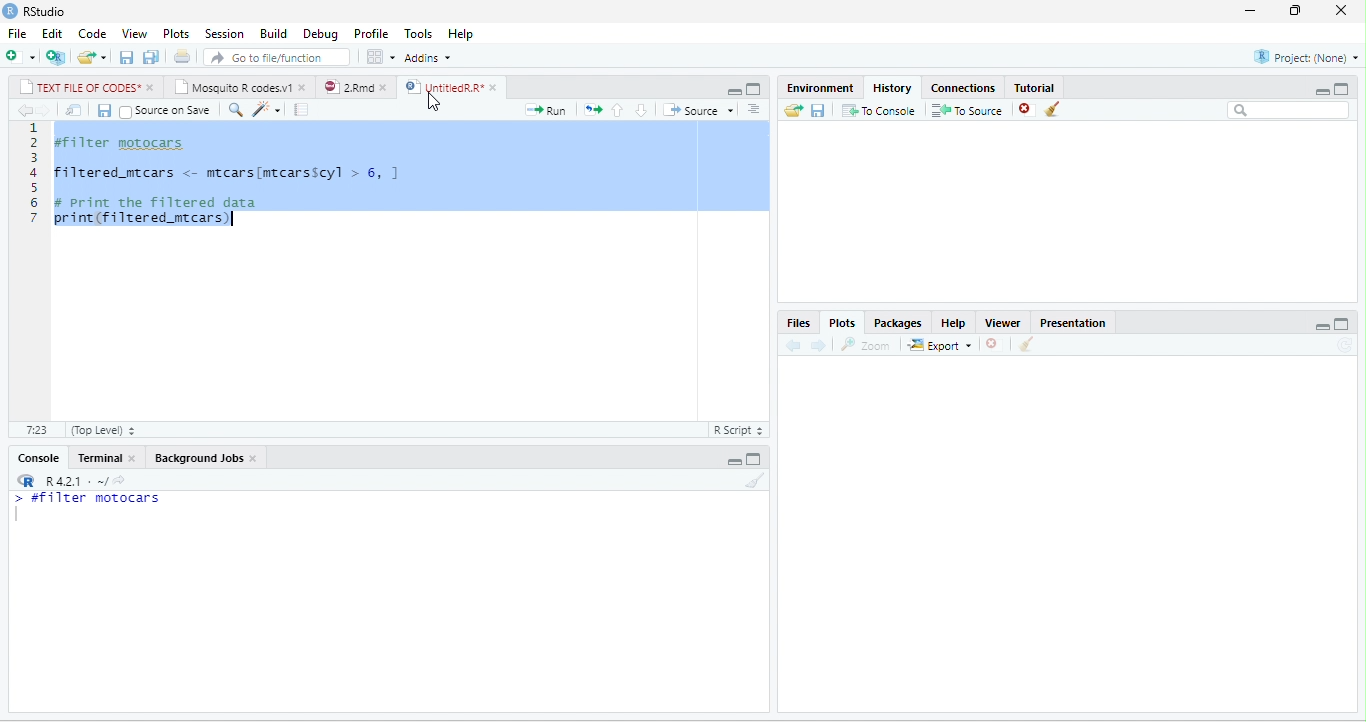  Describe the element at coordinates (21, 56) in the screenshot. I see `new file` at that location.